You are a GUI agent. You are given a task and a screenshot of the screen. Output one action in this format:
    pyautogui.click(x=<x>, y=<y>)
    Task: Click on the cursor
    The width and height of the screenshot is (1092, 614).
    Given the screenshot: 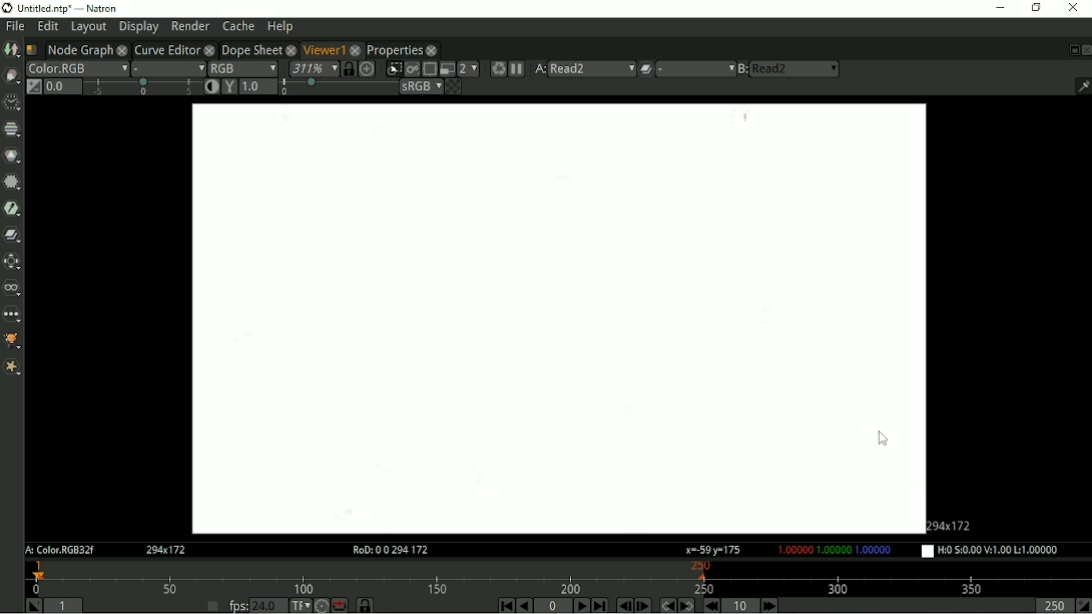 What is the action you would take?
    pyautogui.click(x=885, y=437)
    